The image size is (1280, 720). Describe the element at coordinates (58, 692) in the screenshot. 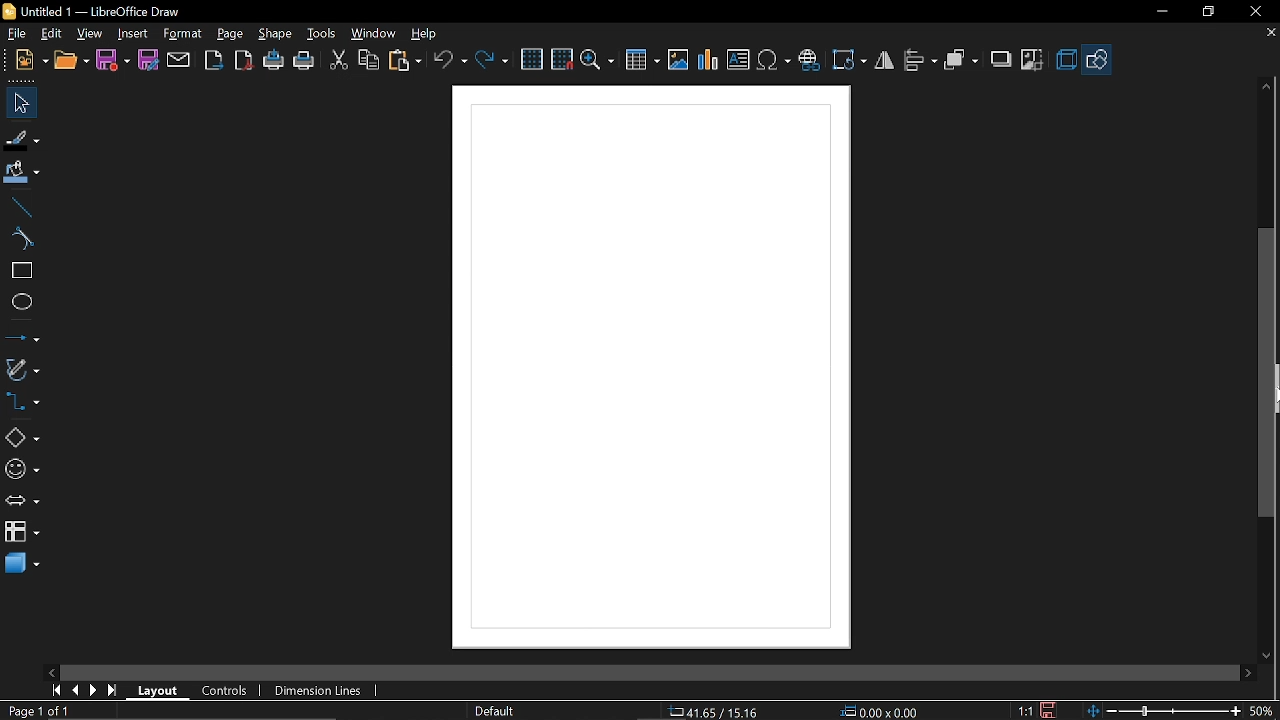

I see `go to first page` at that location.